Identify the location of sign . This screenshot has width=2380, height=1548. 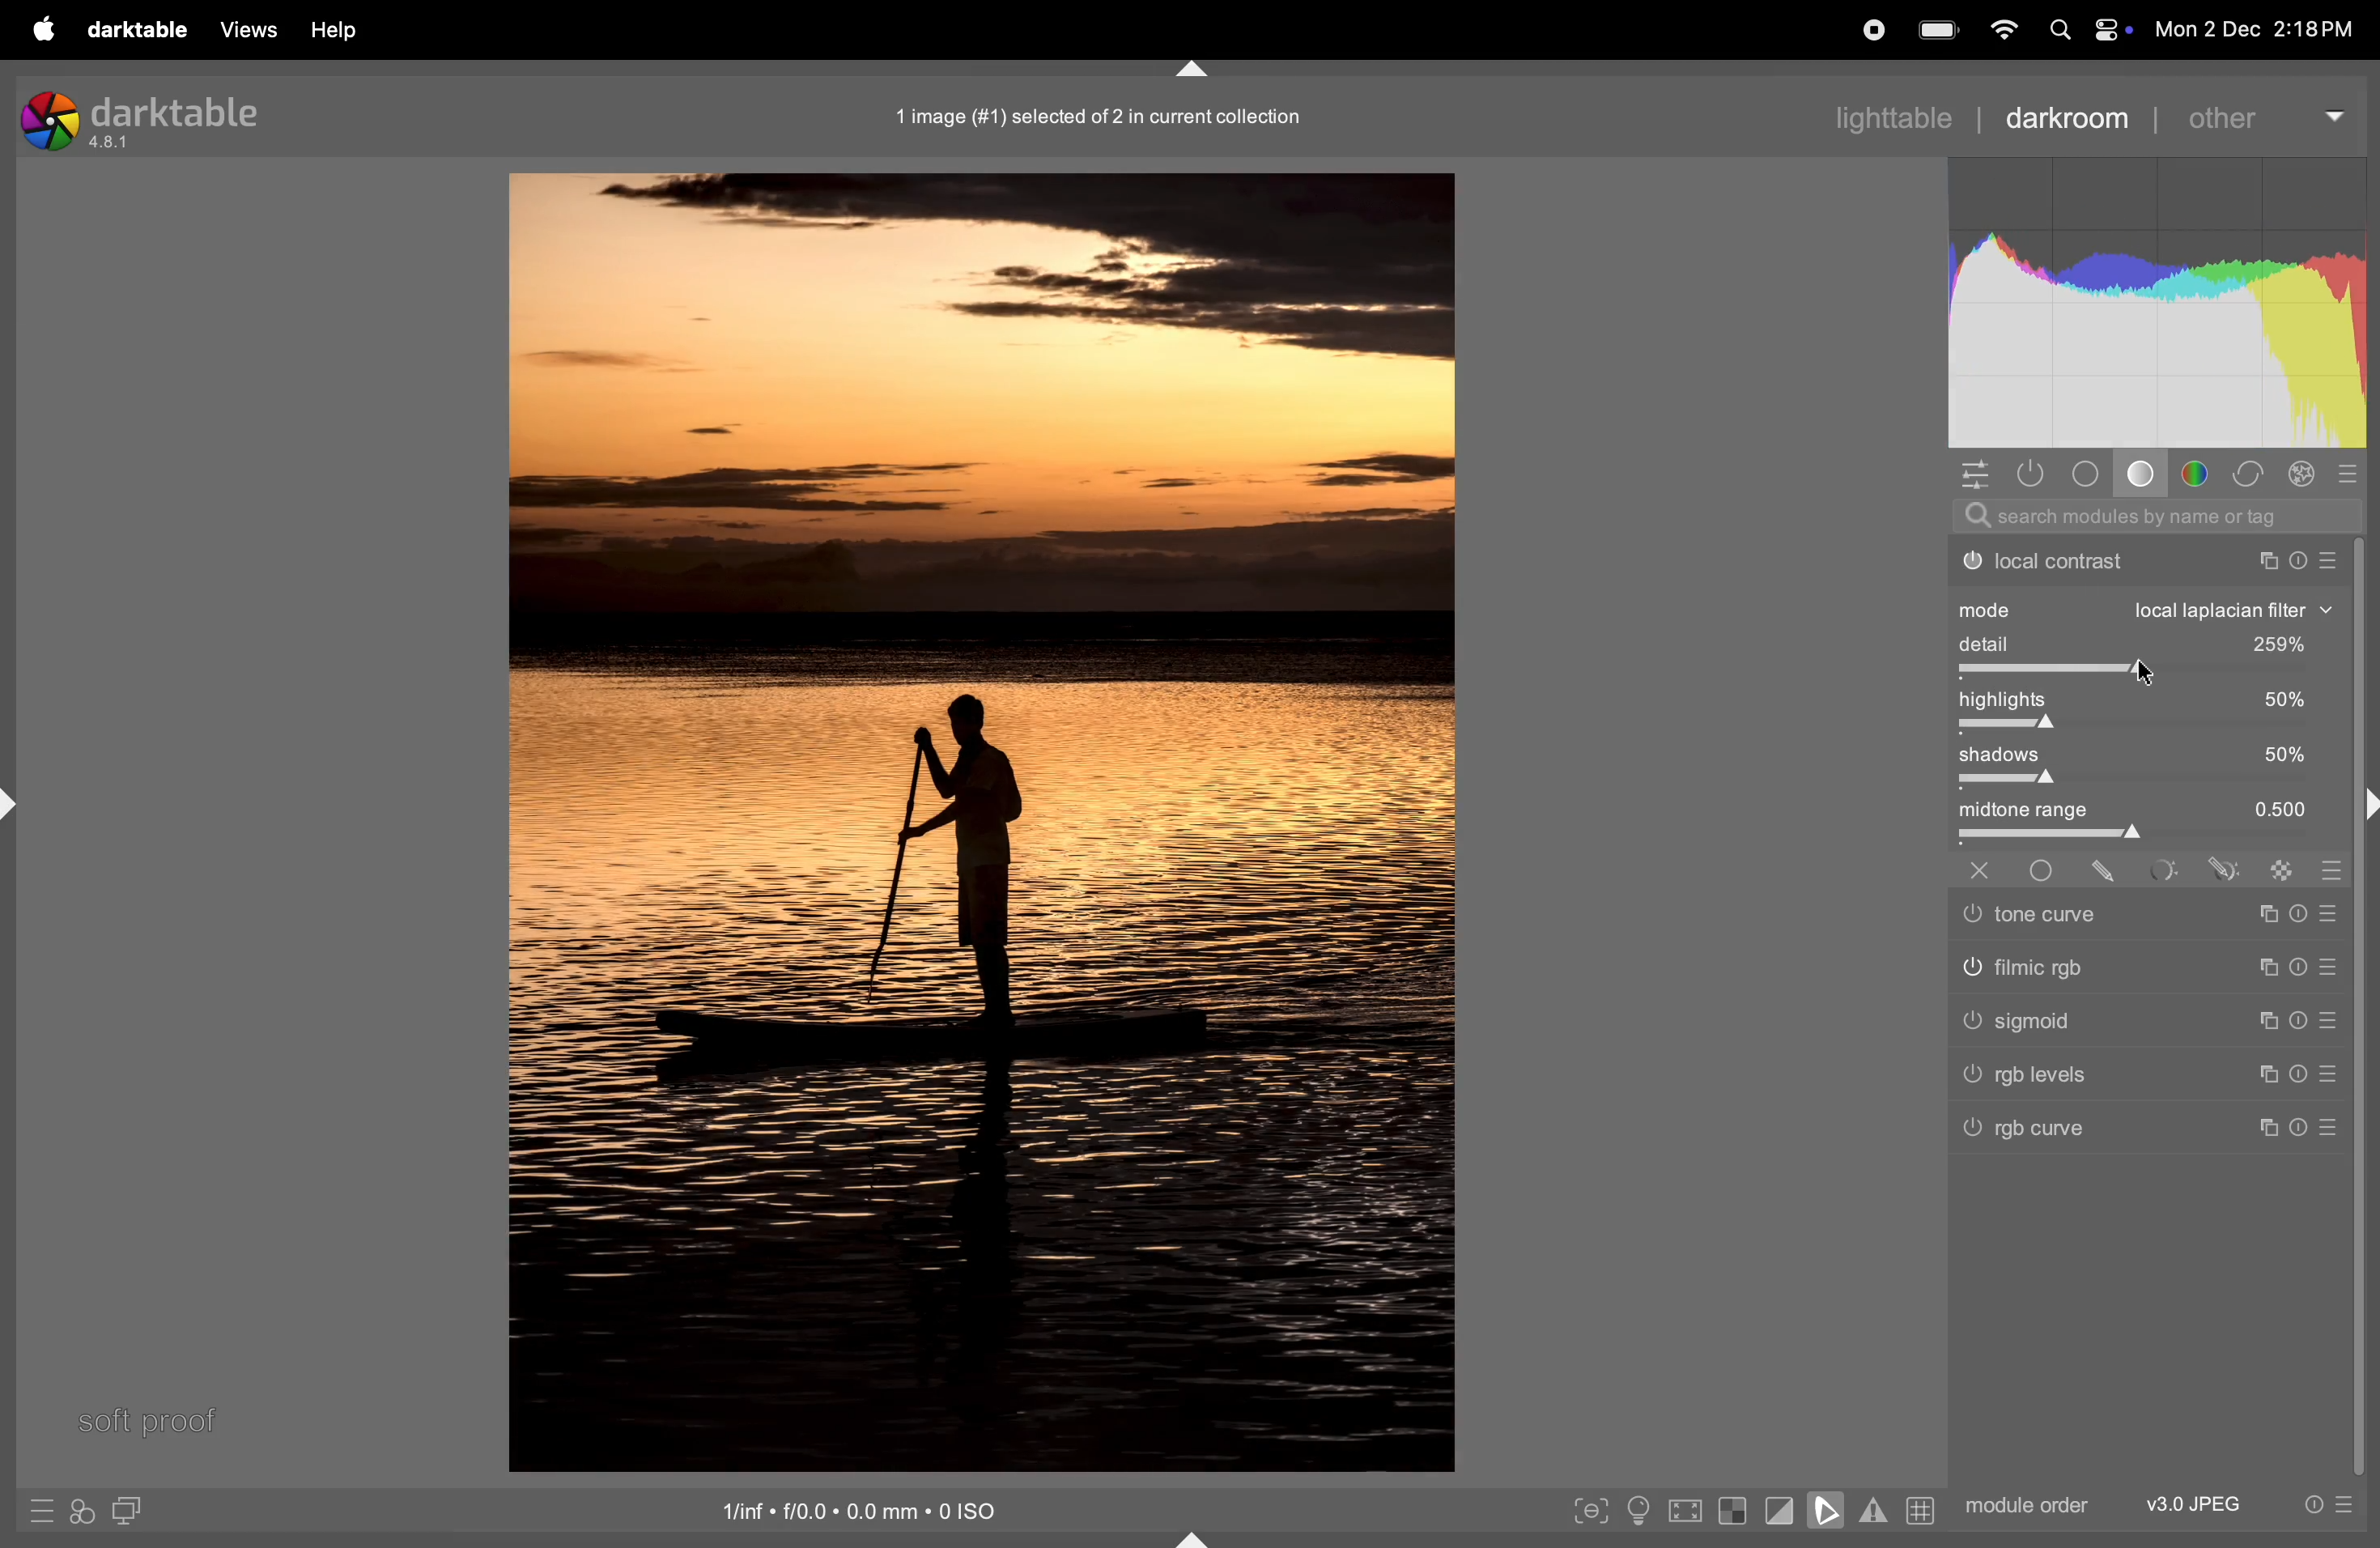
(2298, 968).